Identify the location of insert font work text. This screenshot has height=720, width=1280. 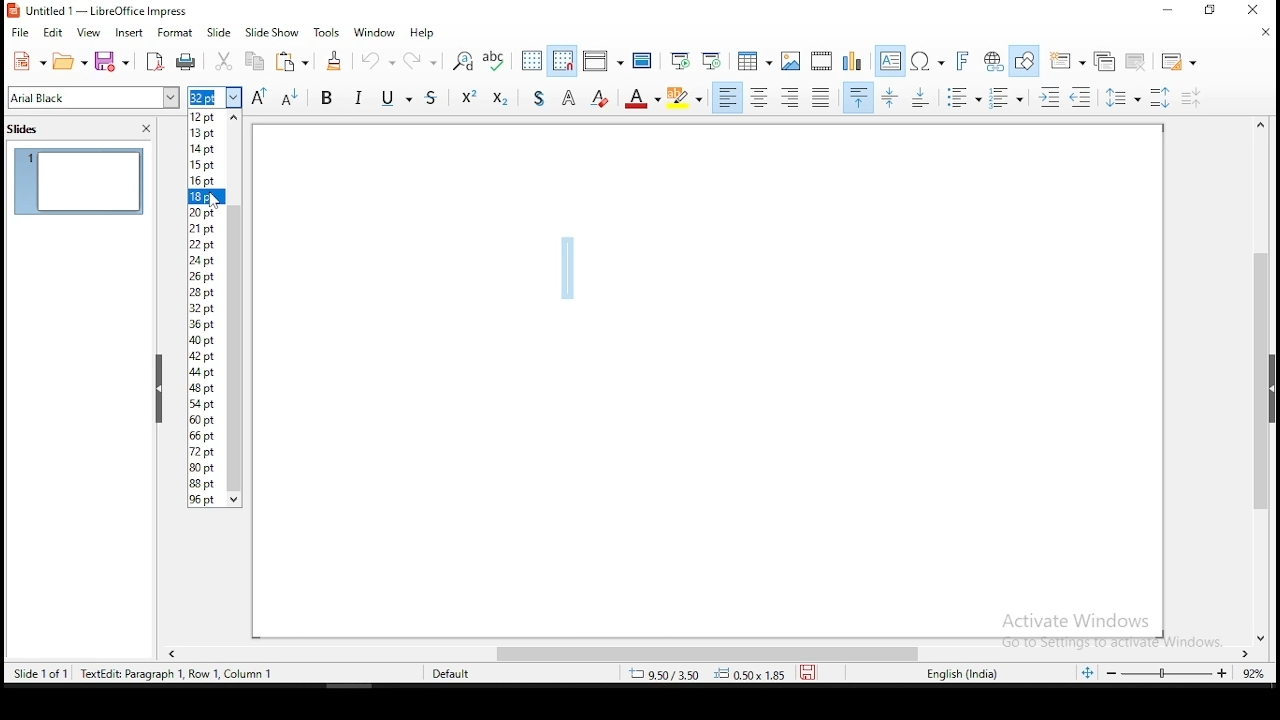
(963, 61).